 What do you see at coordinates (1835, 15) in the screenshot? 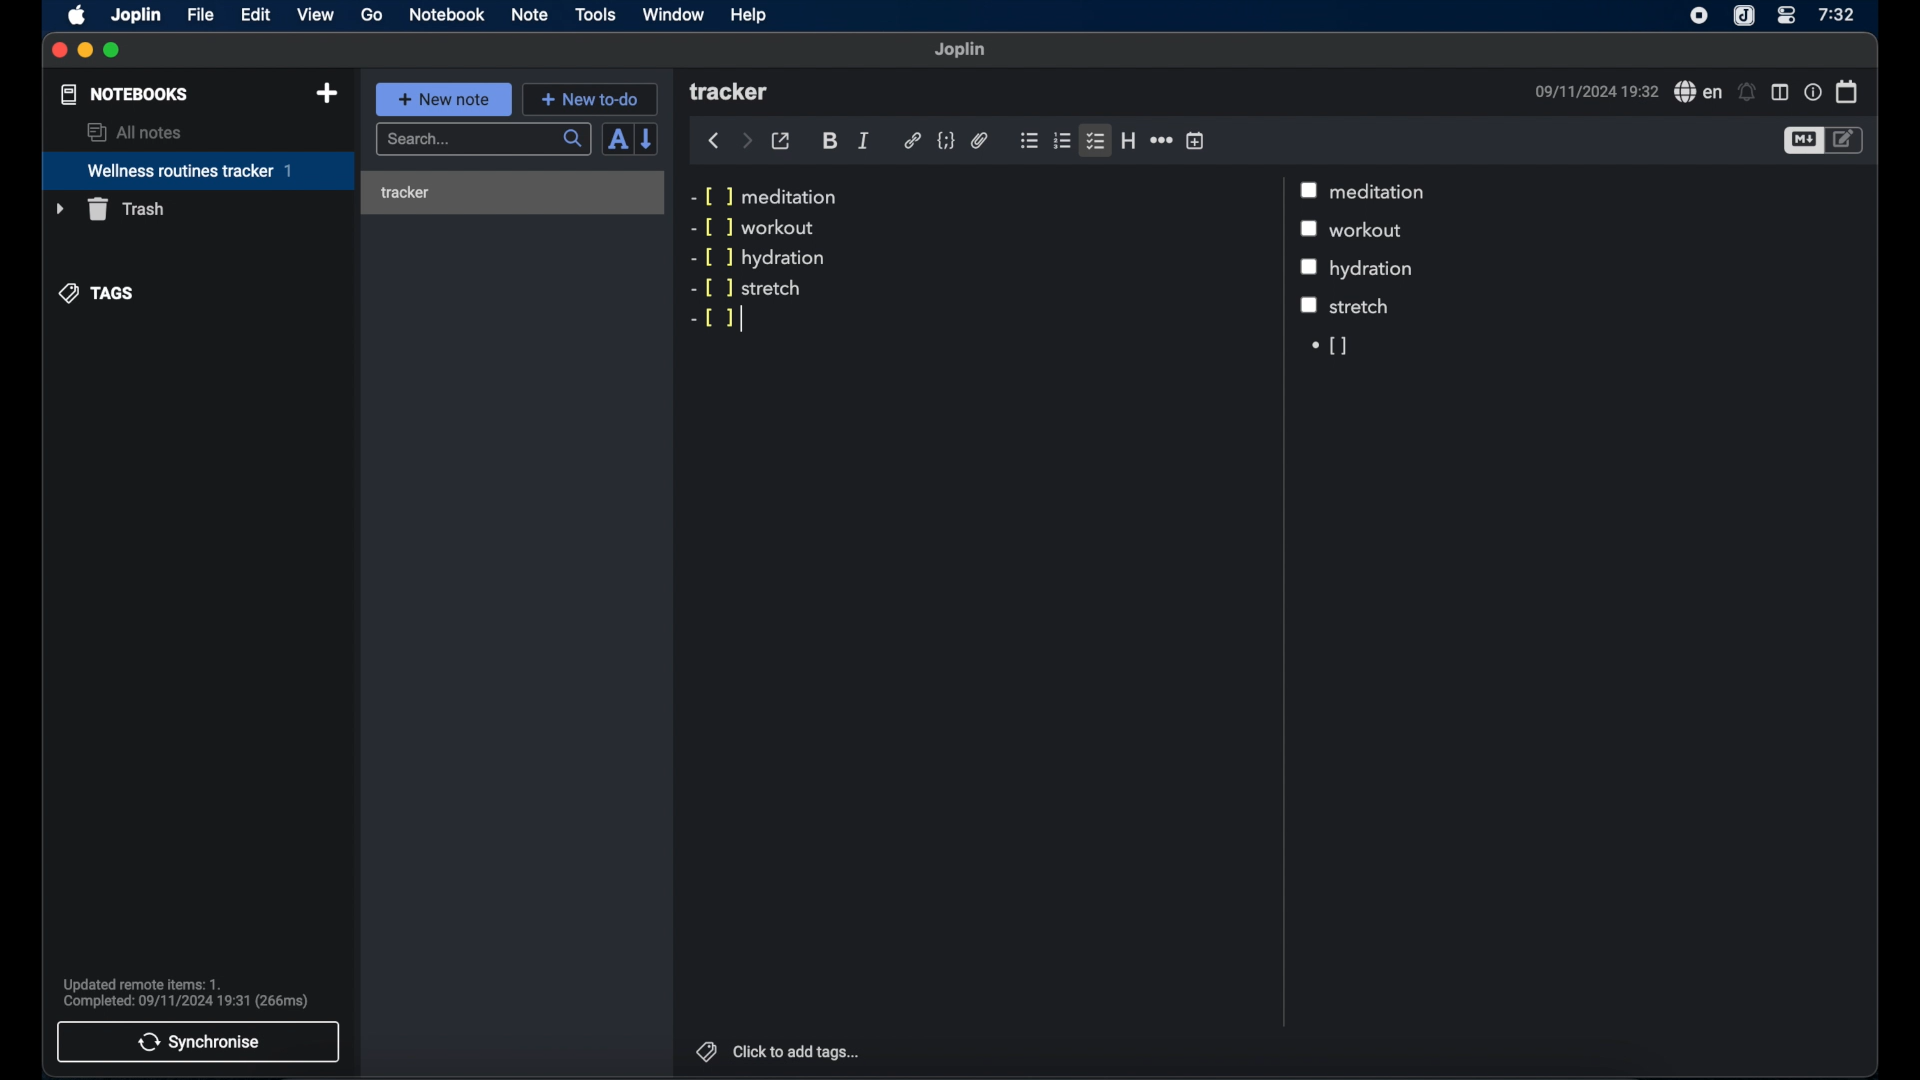
I see `7:32` at bounding box center [1835, 15].